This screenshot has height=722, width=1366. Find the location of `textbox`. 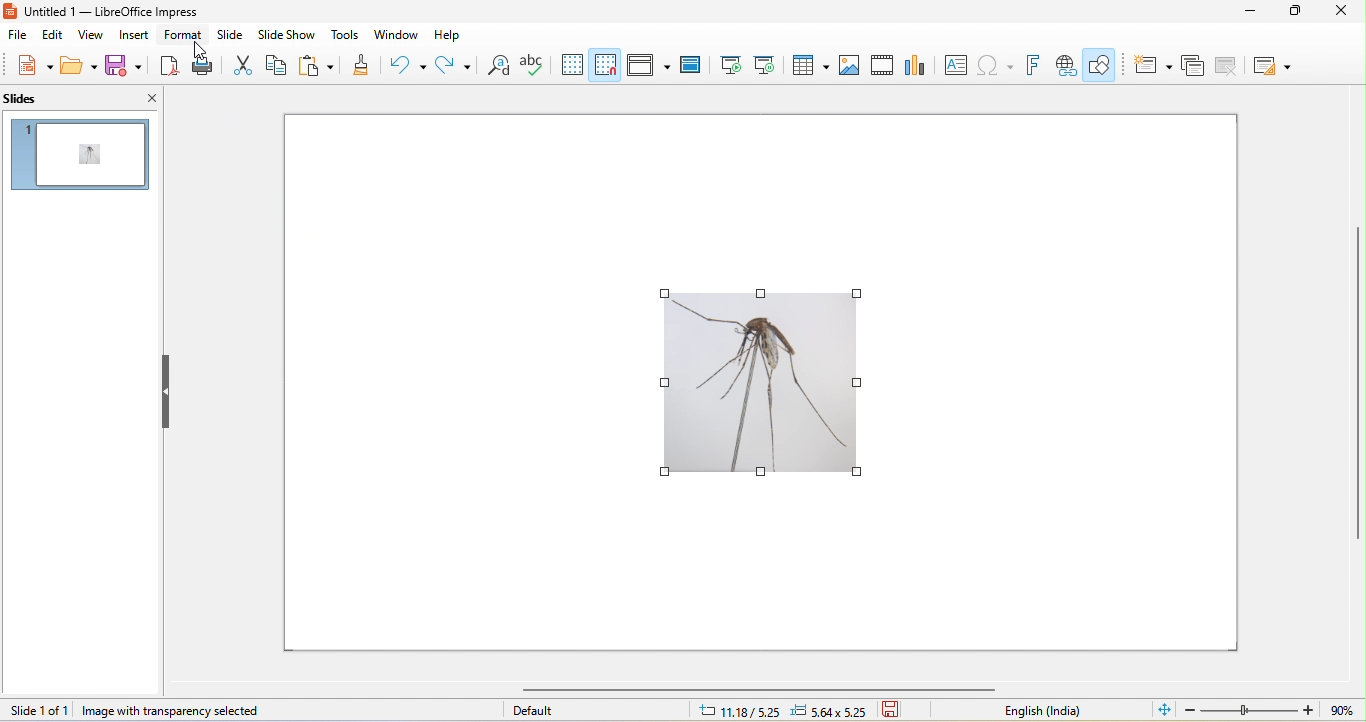

textbox is located at coordinates (954, 64).